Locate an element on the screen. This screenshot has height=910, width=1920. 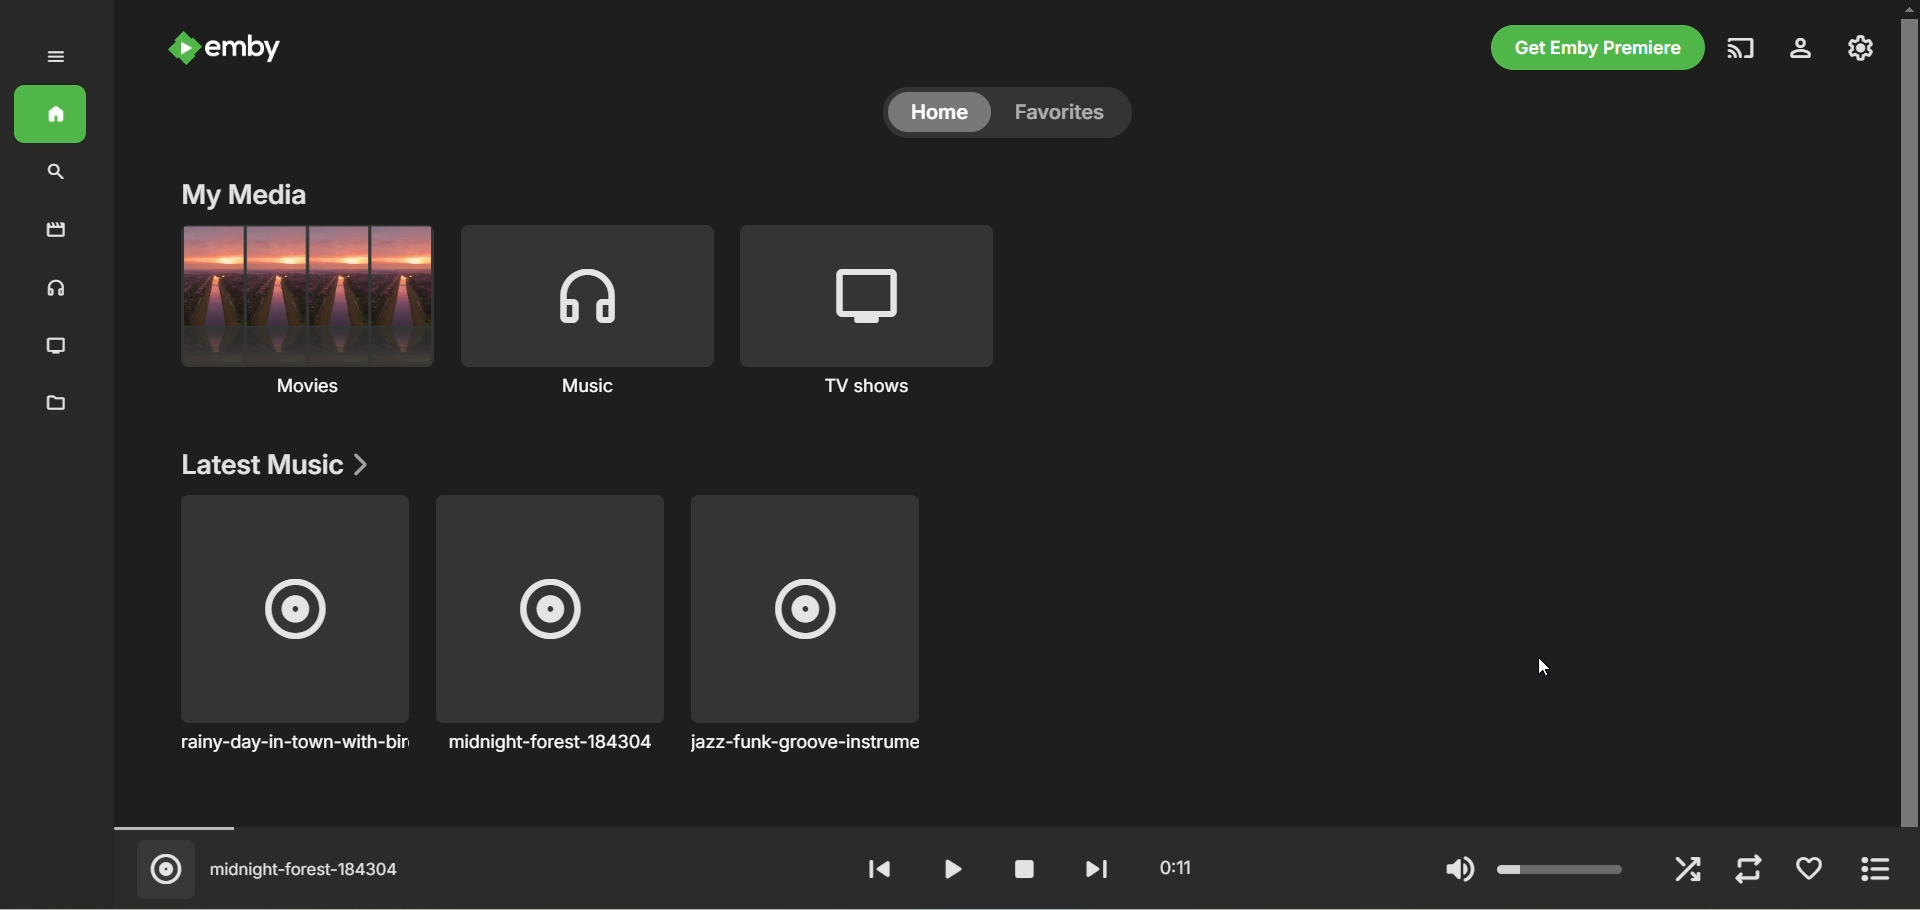
jazz-funk-groove-instrument is located at coordinates (806, 627).